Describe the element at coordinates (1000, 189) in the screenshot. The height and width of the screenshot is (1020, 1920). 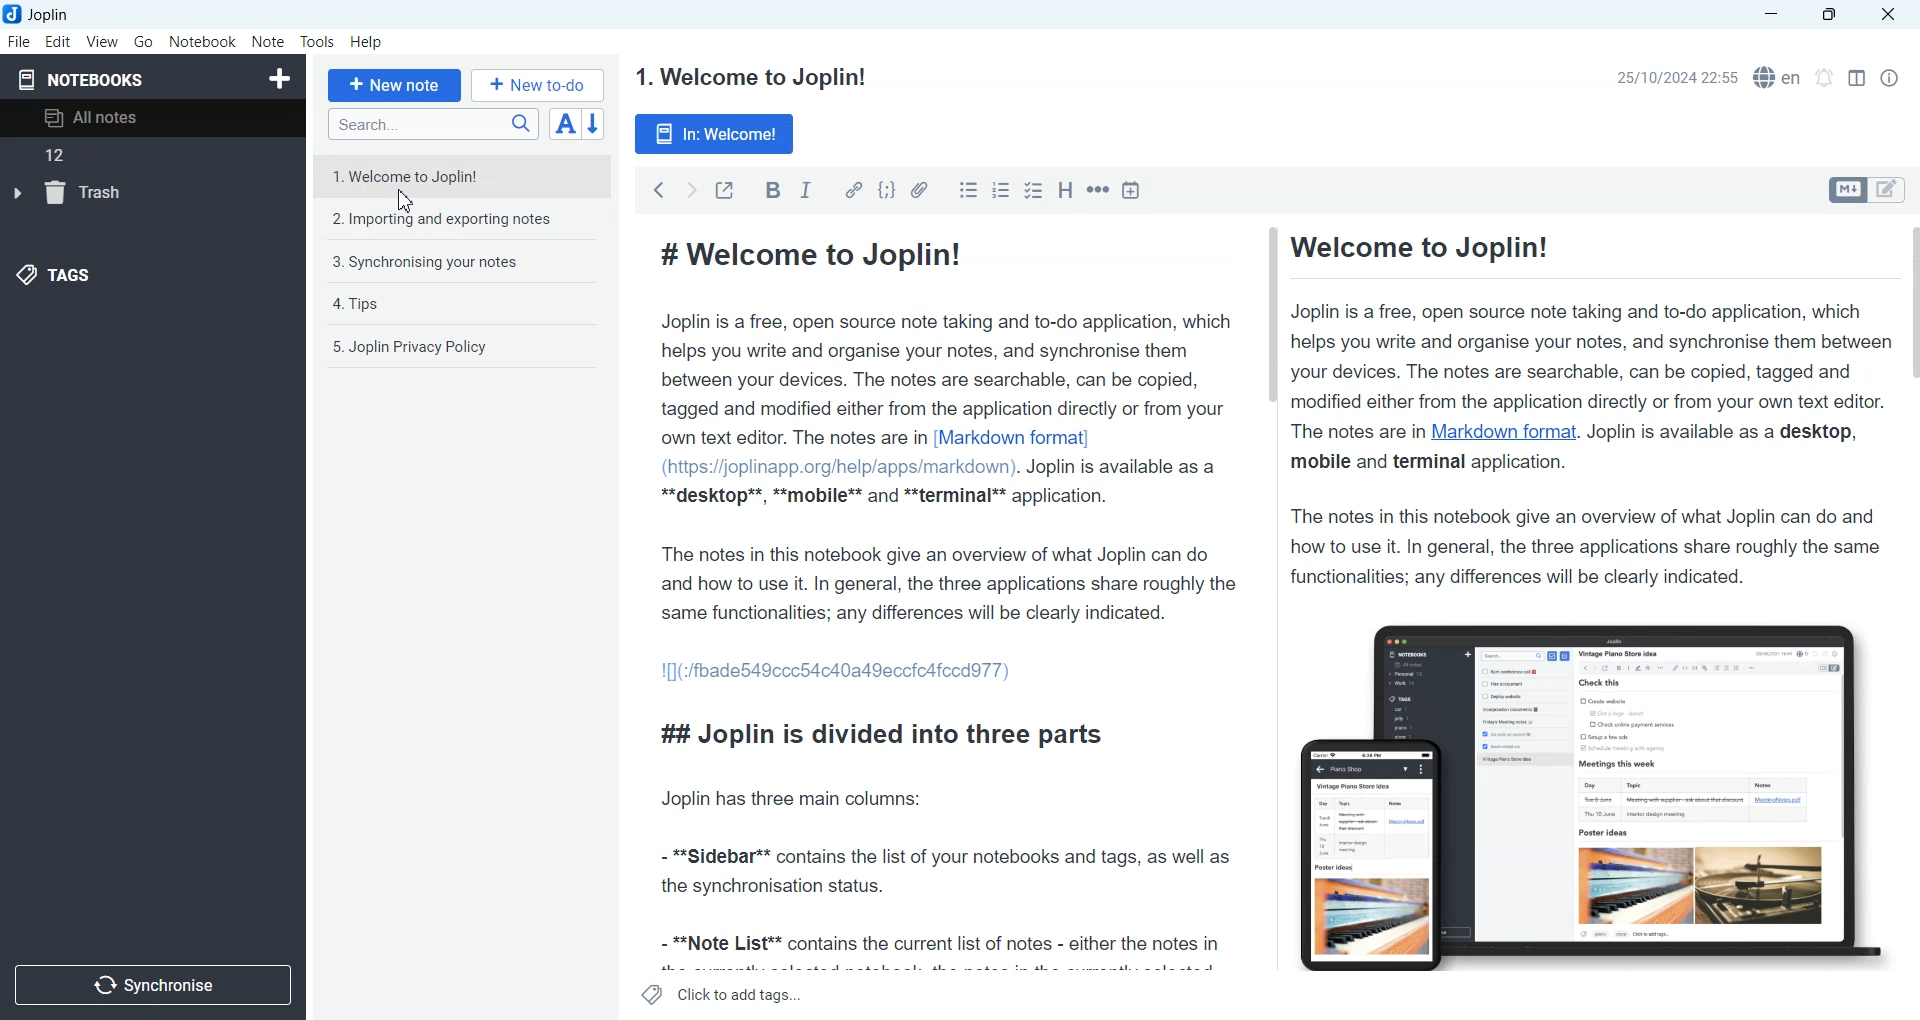
I see `Numbered list` at that location.